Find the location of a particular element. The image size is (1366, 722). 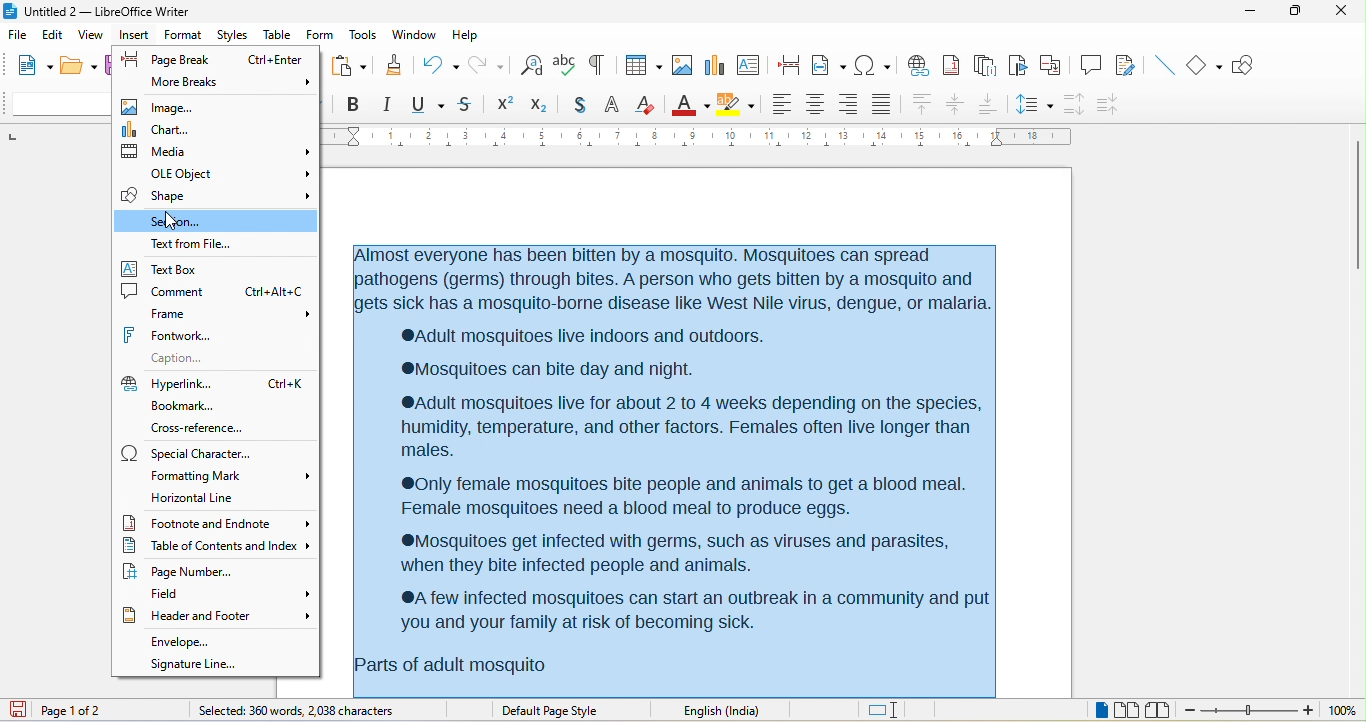

table is located at coordinates (276, 34).